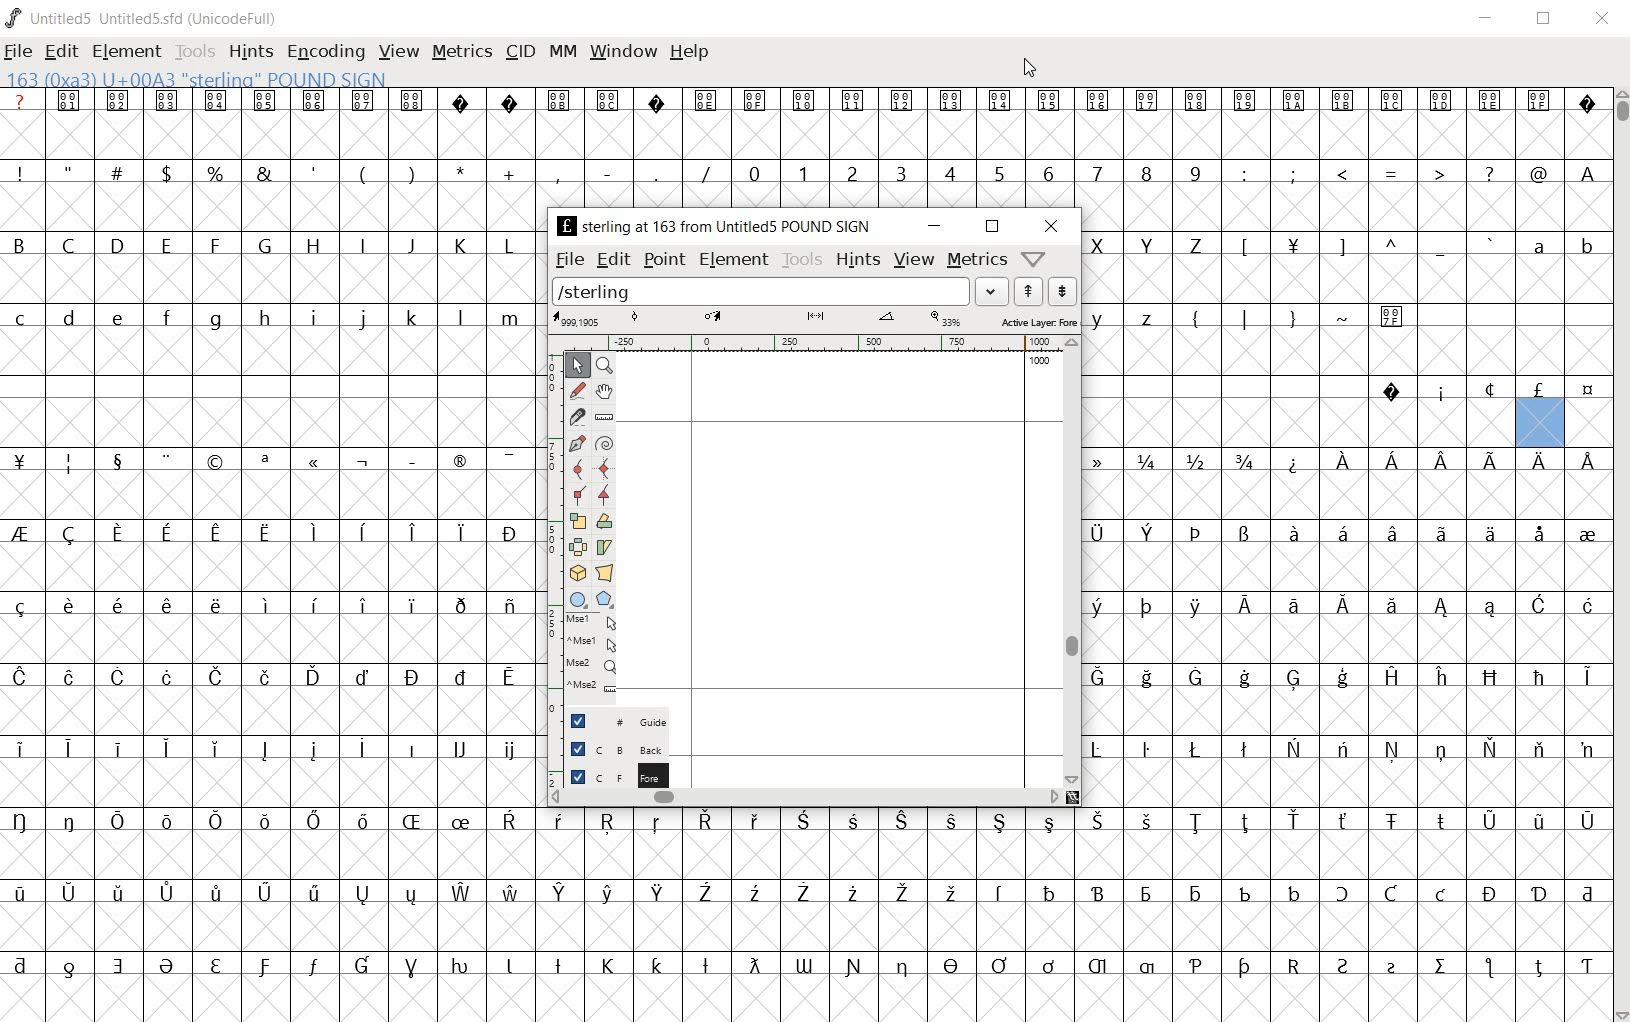 The width and height of the screenshot is (1630, 1022). I want to click on Symbol, so click(411, 747).